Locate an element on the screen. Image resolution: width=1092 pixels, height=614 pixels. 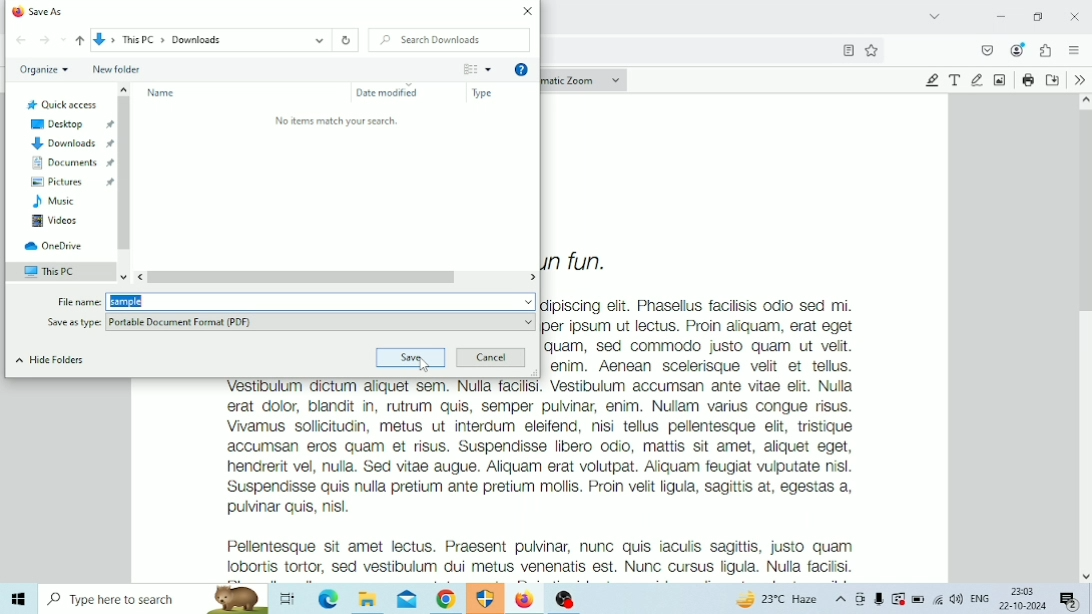
Print is located at coordinates (1029, 80).